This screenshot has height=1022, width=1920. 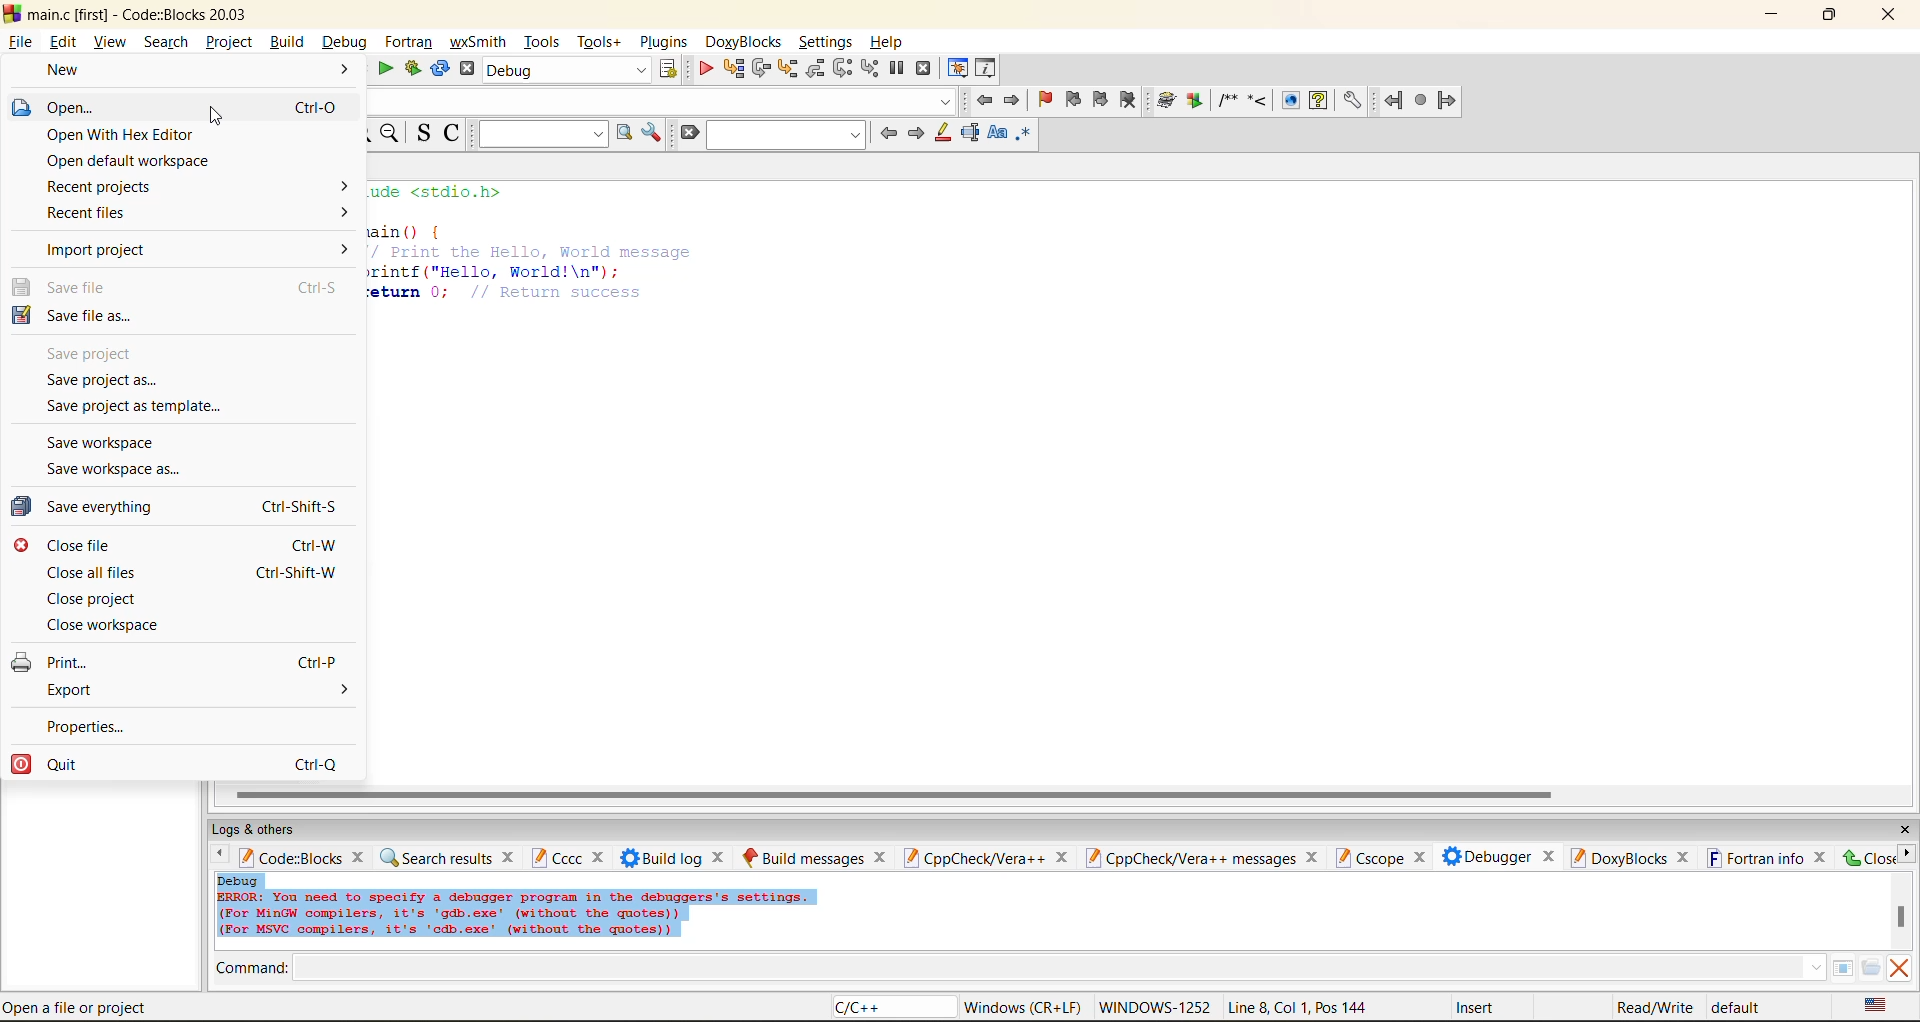 What do you see at coordinates (970, 133) in the screenshot?
I see `selected text` at bounding box center [970, 133].